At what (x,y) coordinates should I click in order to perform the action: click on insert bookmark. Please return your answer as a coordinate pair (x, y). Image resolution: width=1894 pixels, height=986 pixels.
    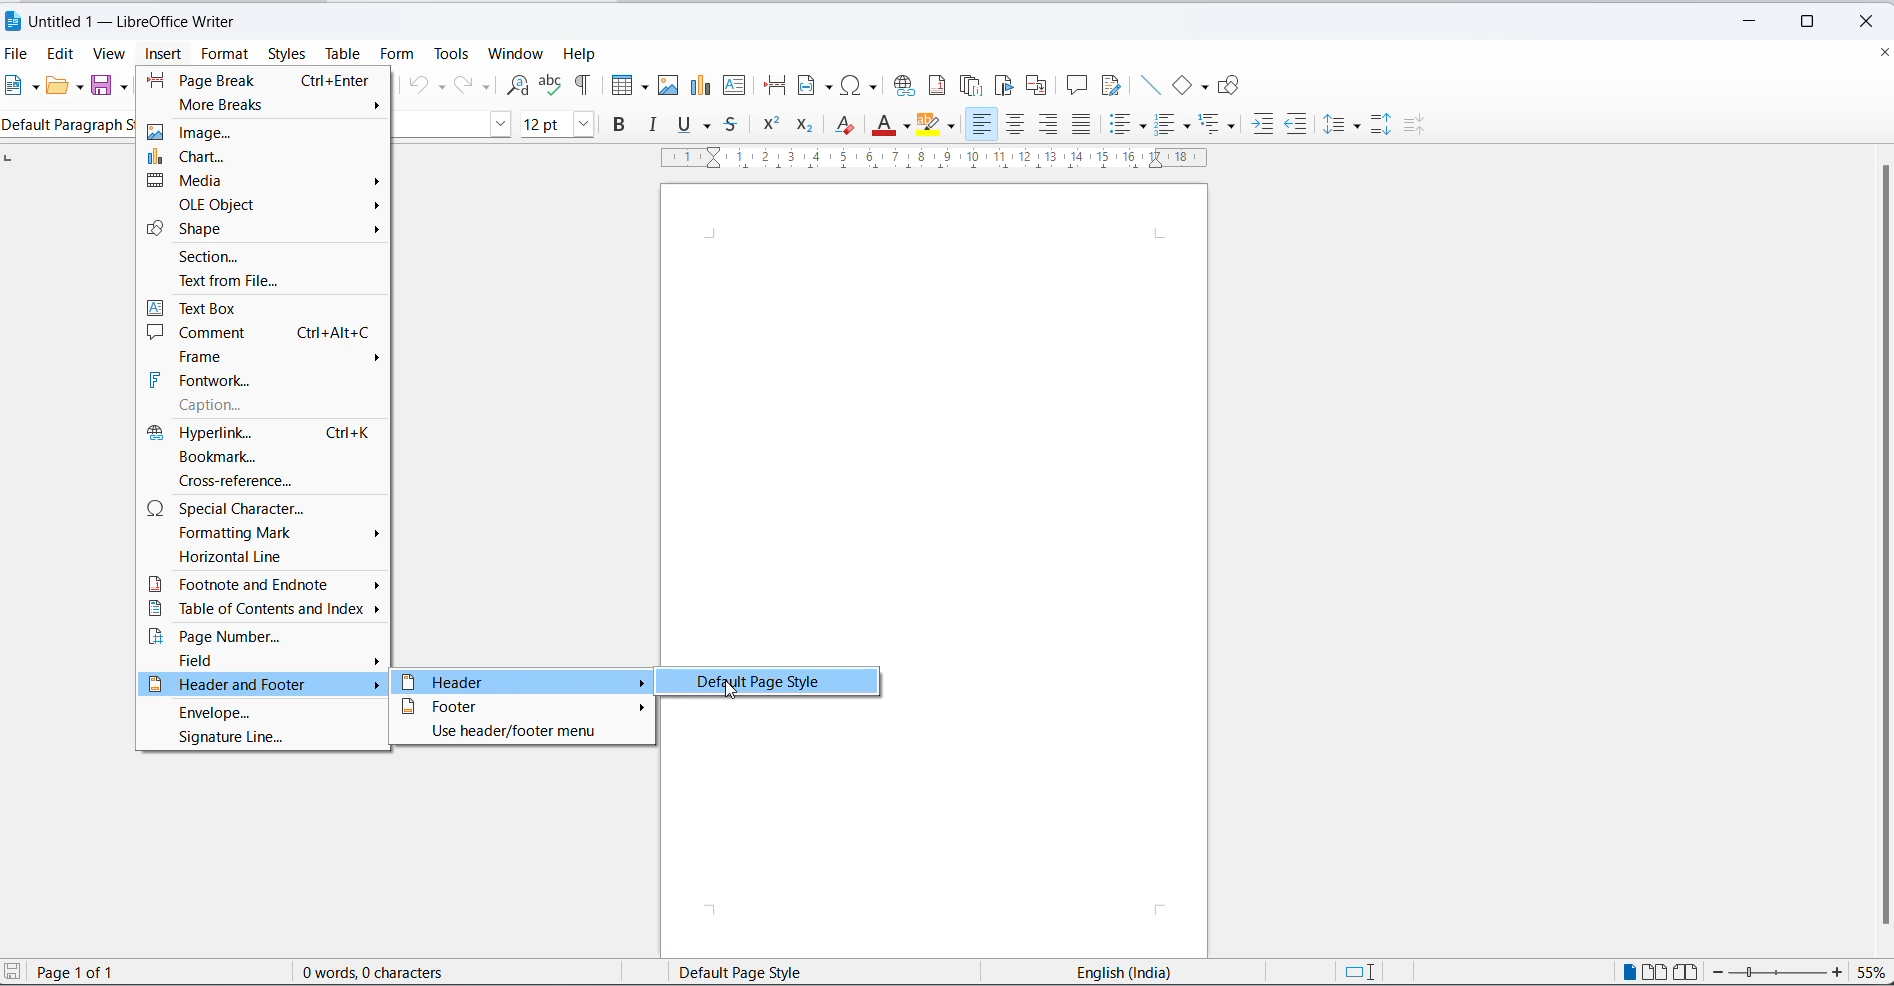
    Looking at the image, I should click on (1004, 87).